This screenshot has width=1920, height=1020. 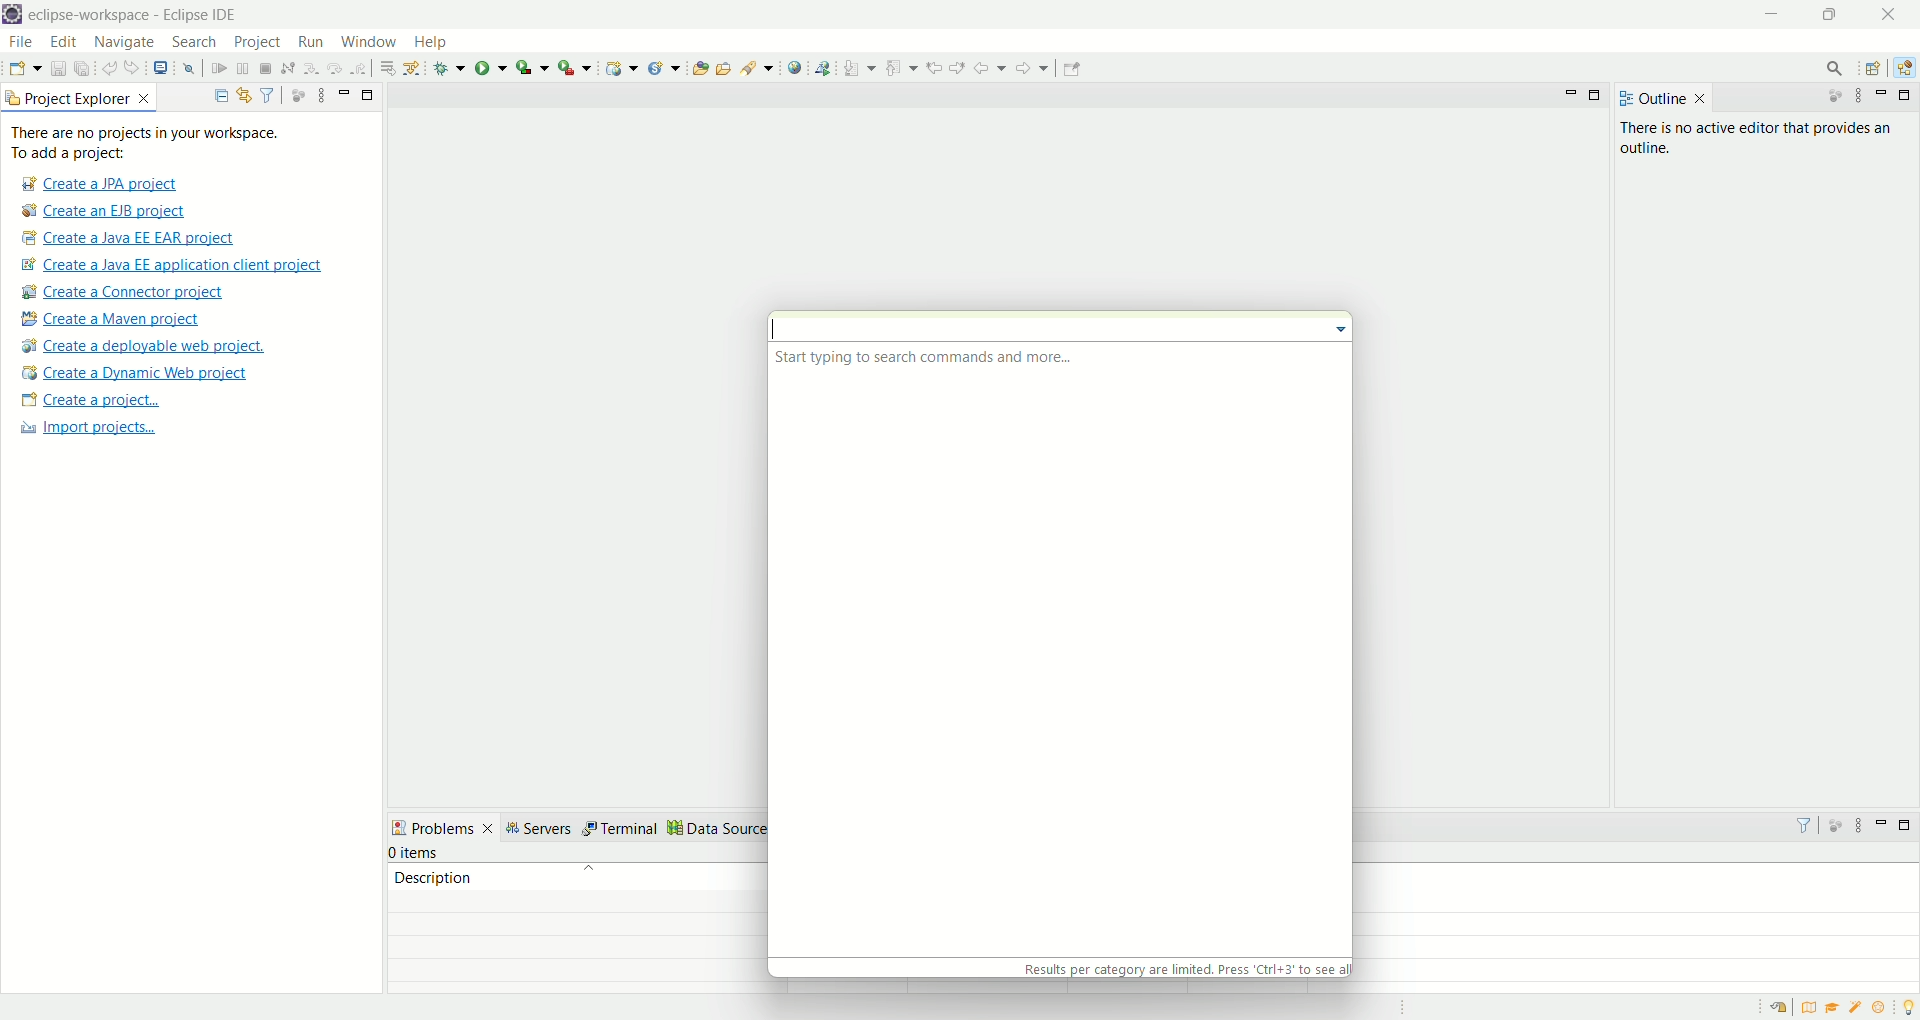 I want to click on run last tool, so click(x=573, y=68).